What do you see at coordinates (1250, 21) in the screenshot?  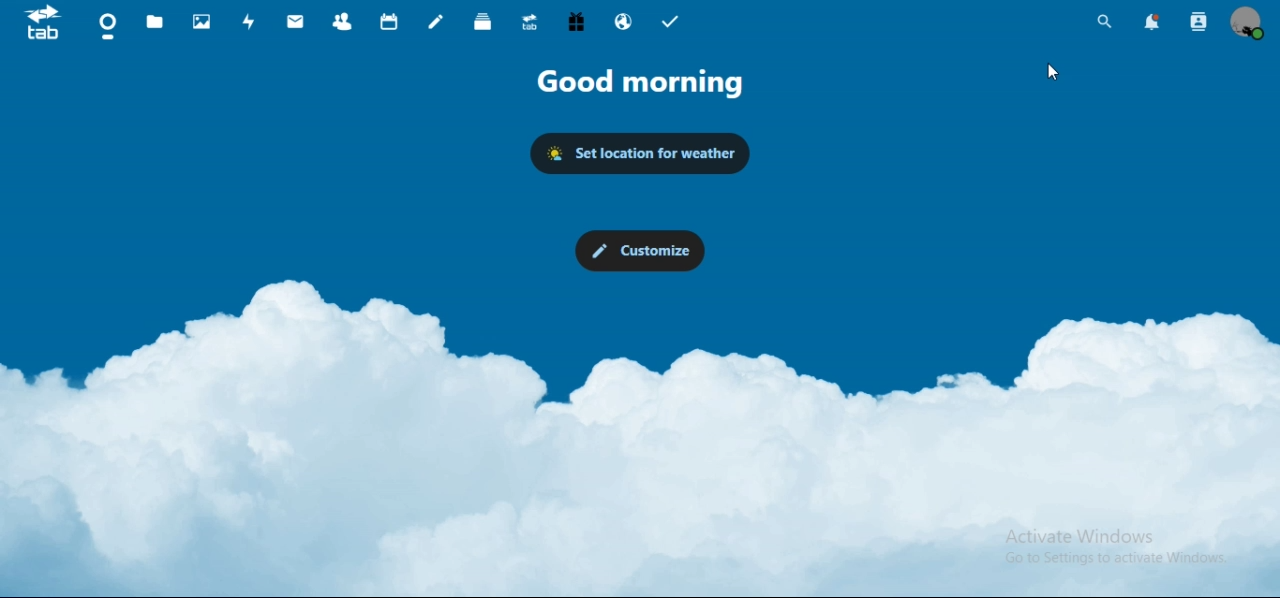 I see `view profile` at bounding box center [1250, 21].